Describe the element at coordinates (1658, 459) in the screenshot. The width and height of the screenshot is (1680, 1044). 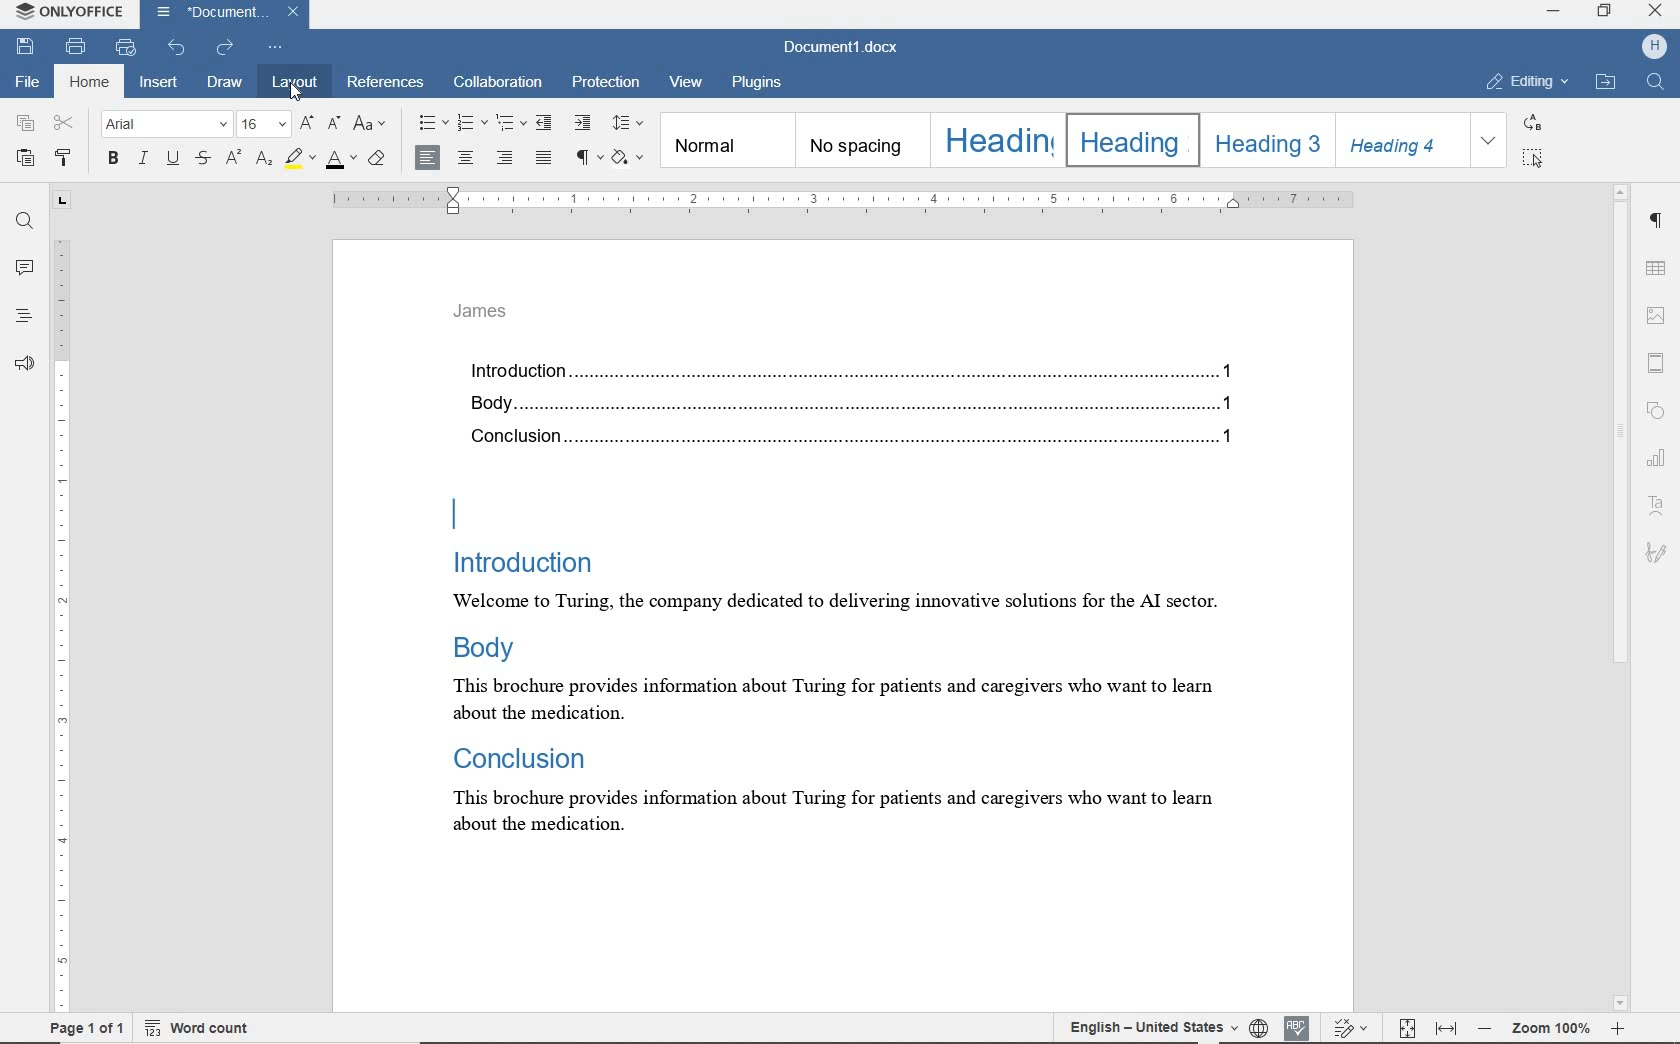
I see `chart` at that location.